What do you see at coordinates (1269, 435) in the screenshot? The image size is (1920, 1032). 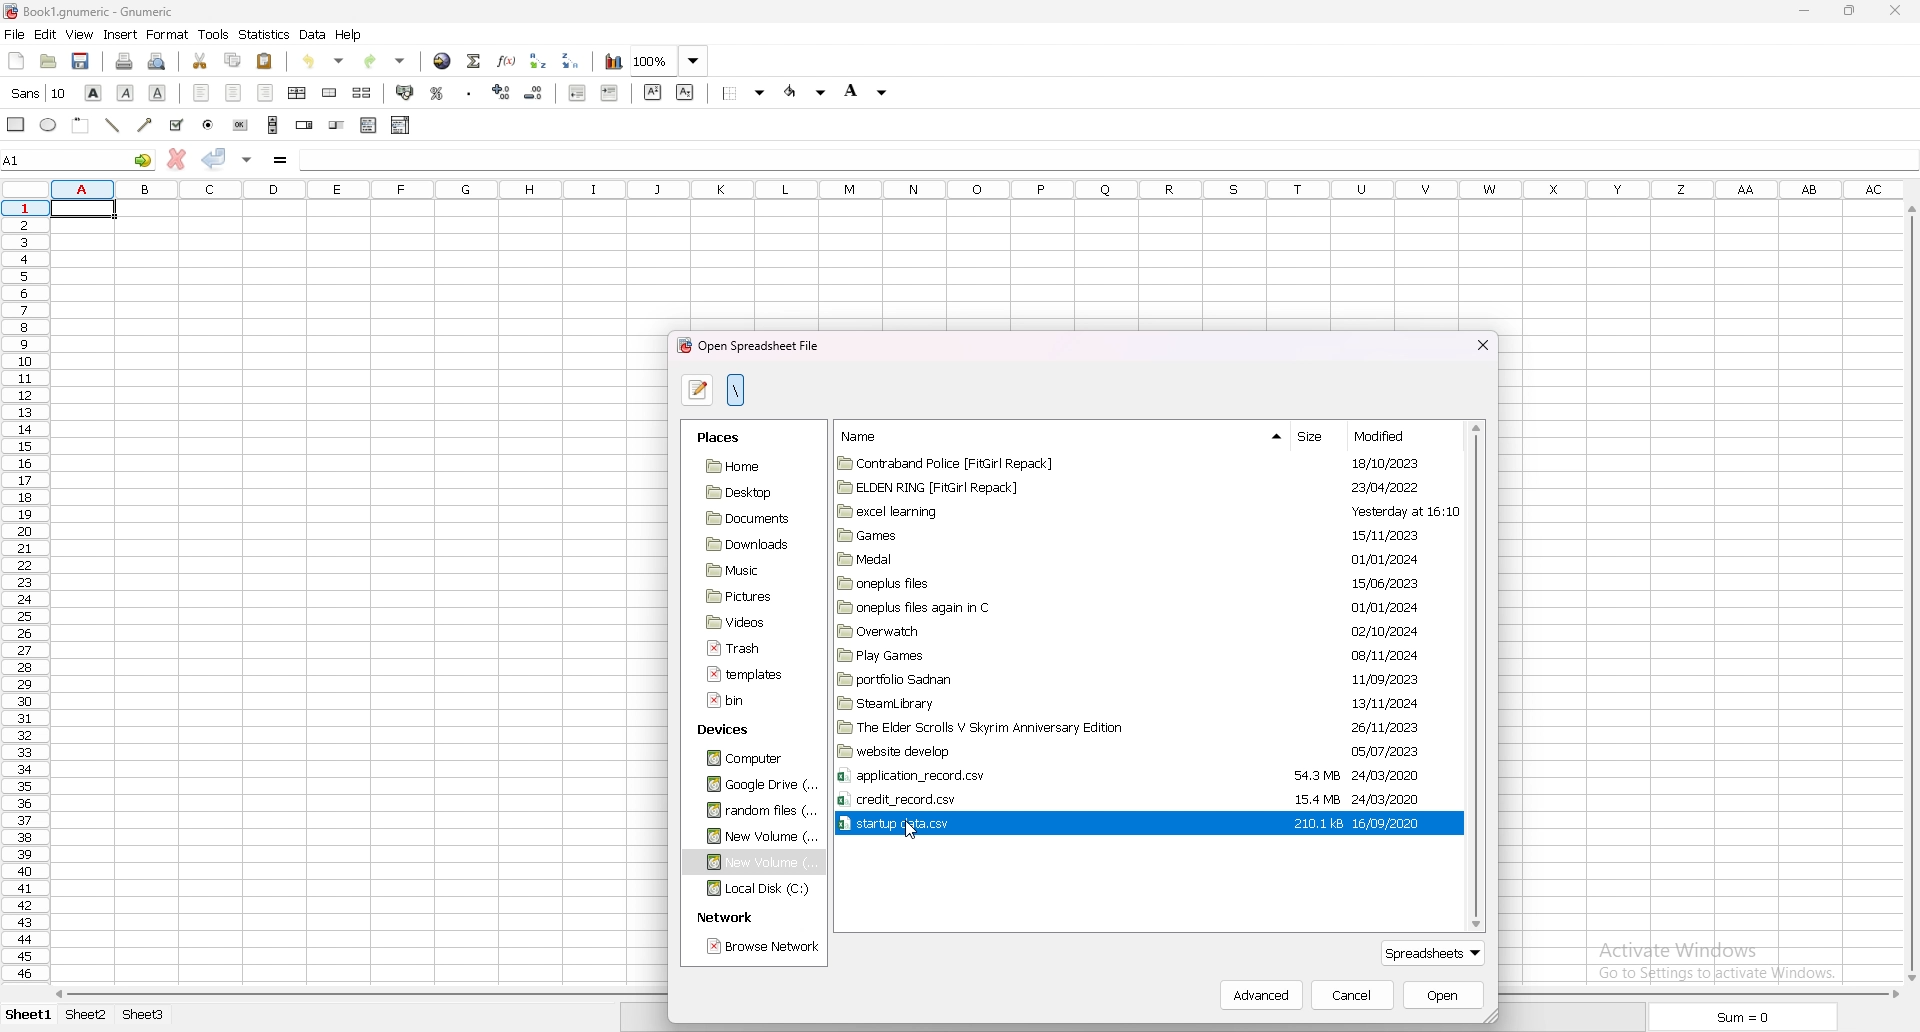 I see `show` at bounding box center [1269, 435].